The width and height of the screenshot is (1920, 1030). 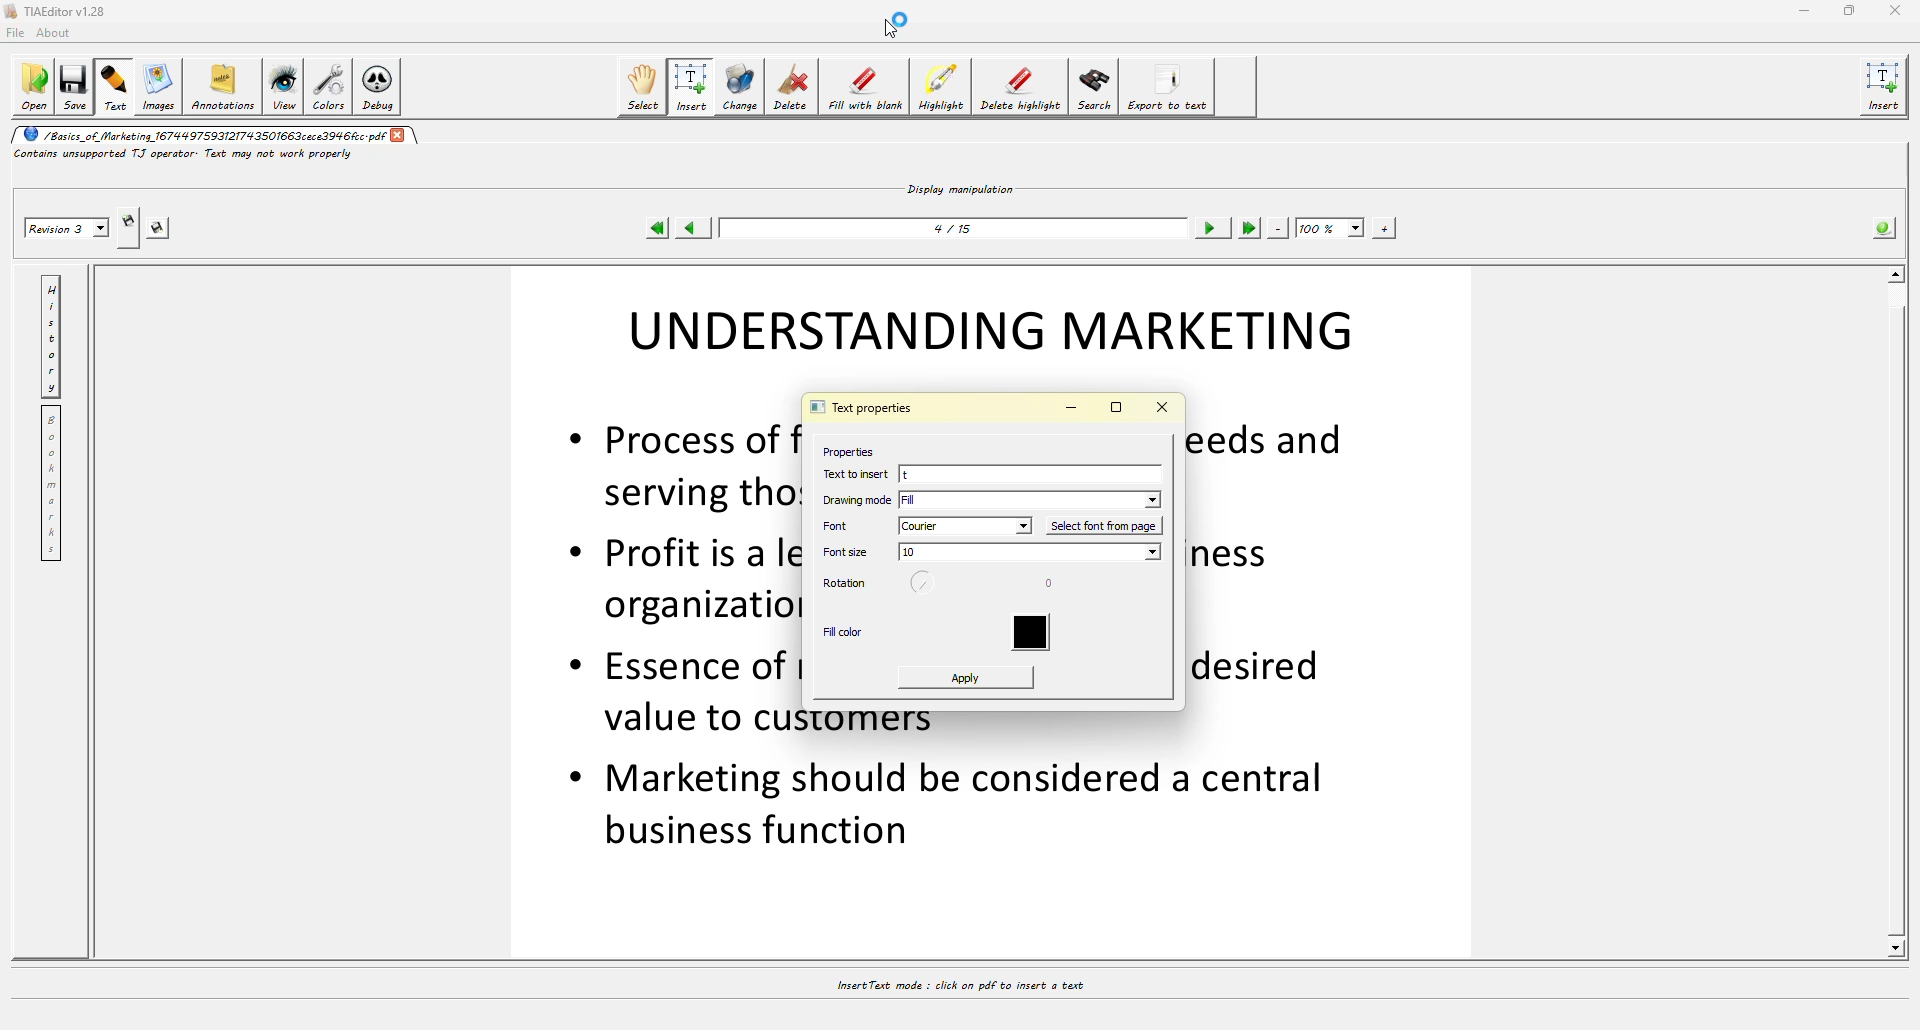 I want to click on maximize, so click(x=1116, y=408).